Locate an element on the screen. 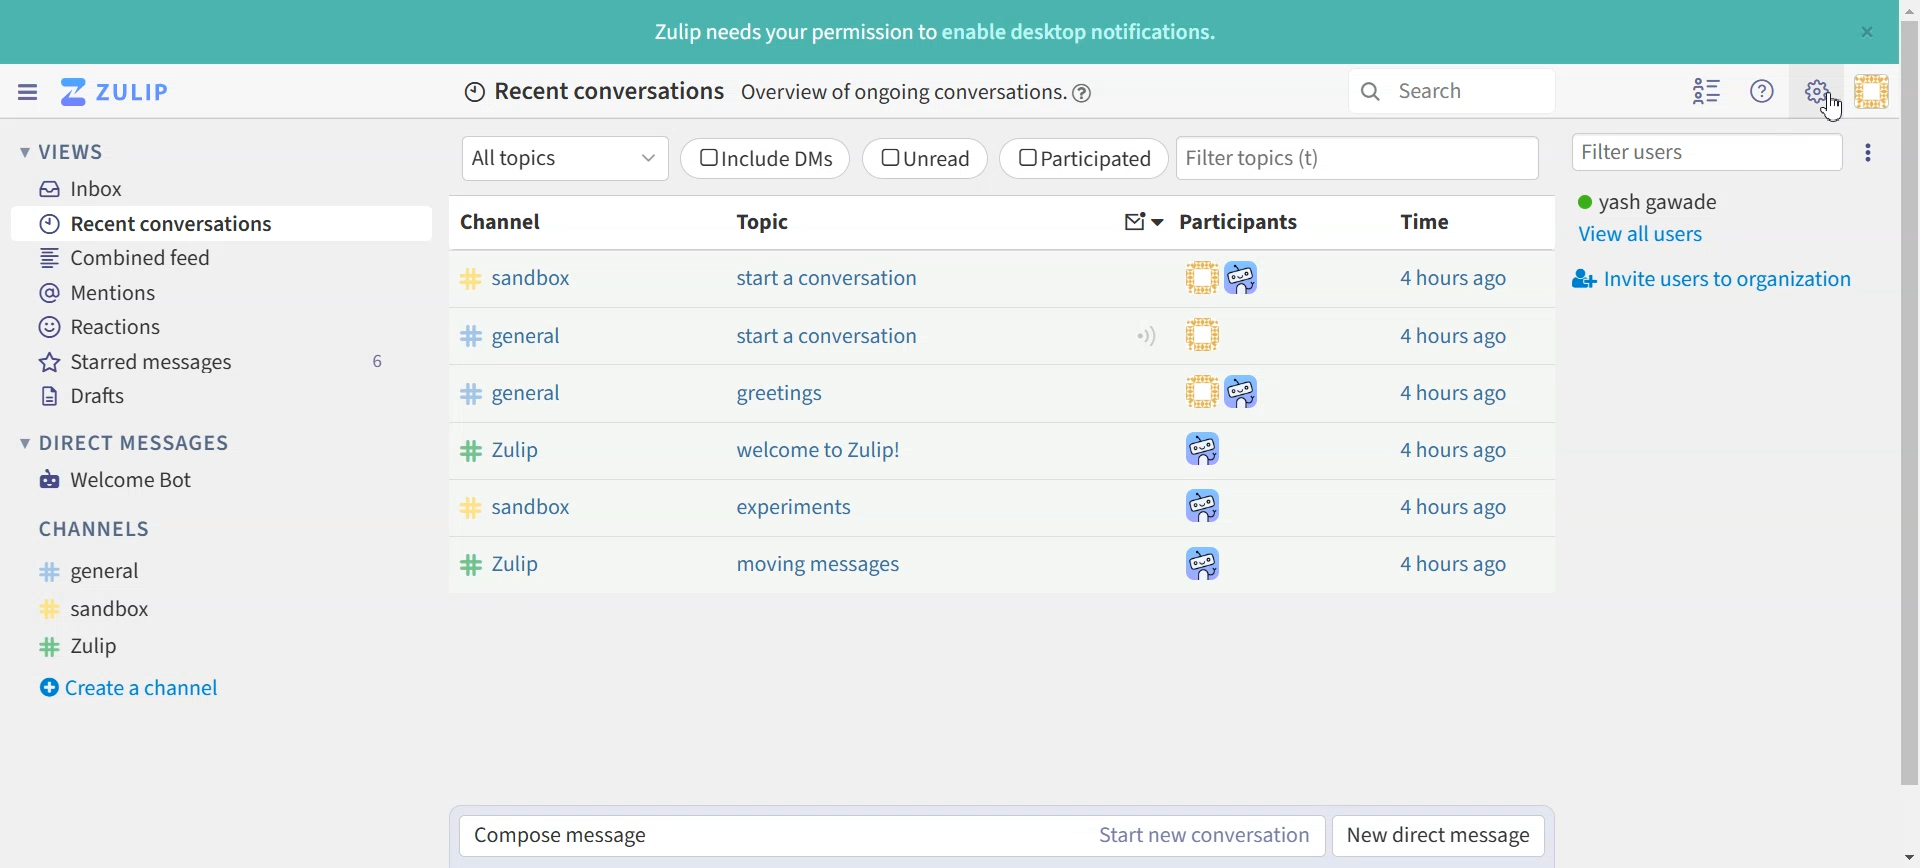  4 hours ago is located at coordinates (1449, 394).